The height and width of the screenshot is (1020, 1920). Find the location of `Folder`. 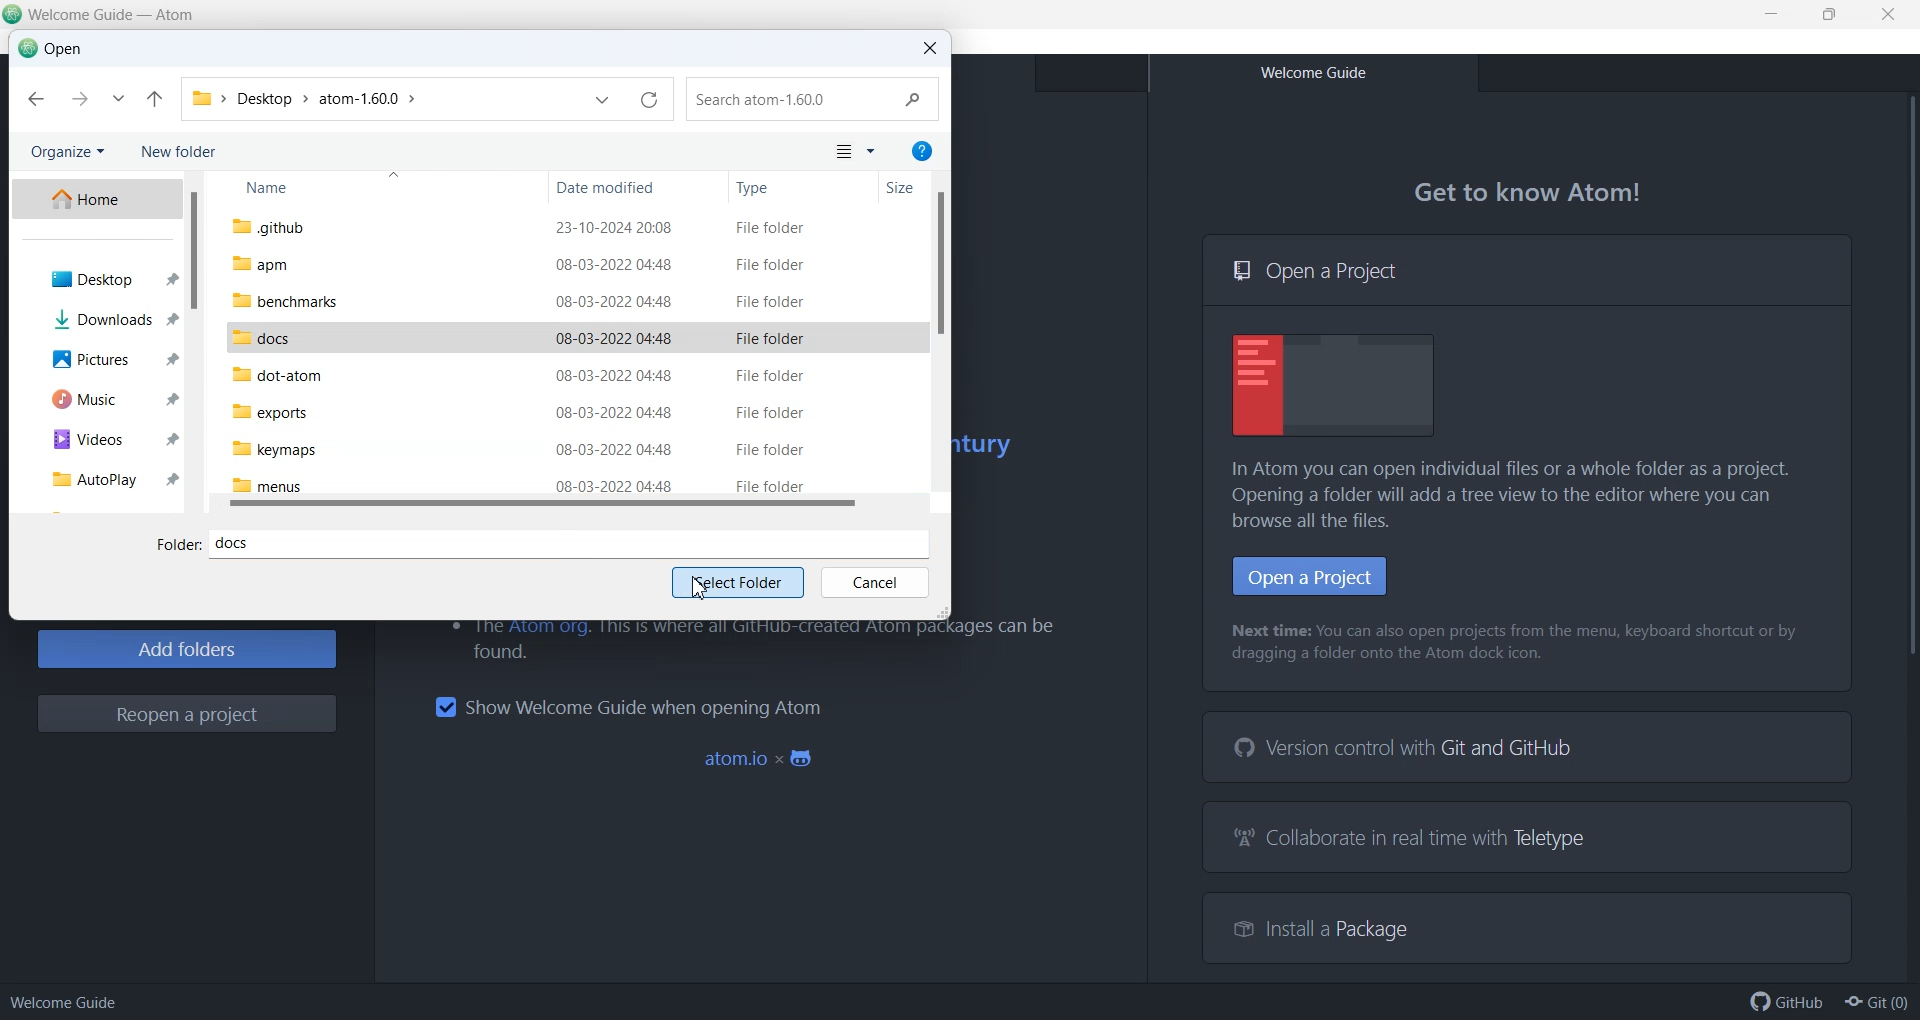

Folder is located at coordinates (202, 97).